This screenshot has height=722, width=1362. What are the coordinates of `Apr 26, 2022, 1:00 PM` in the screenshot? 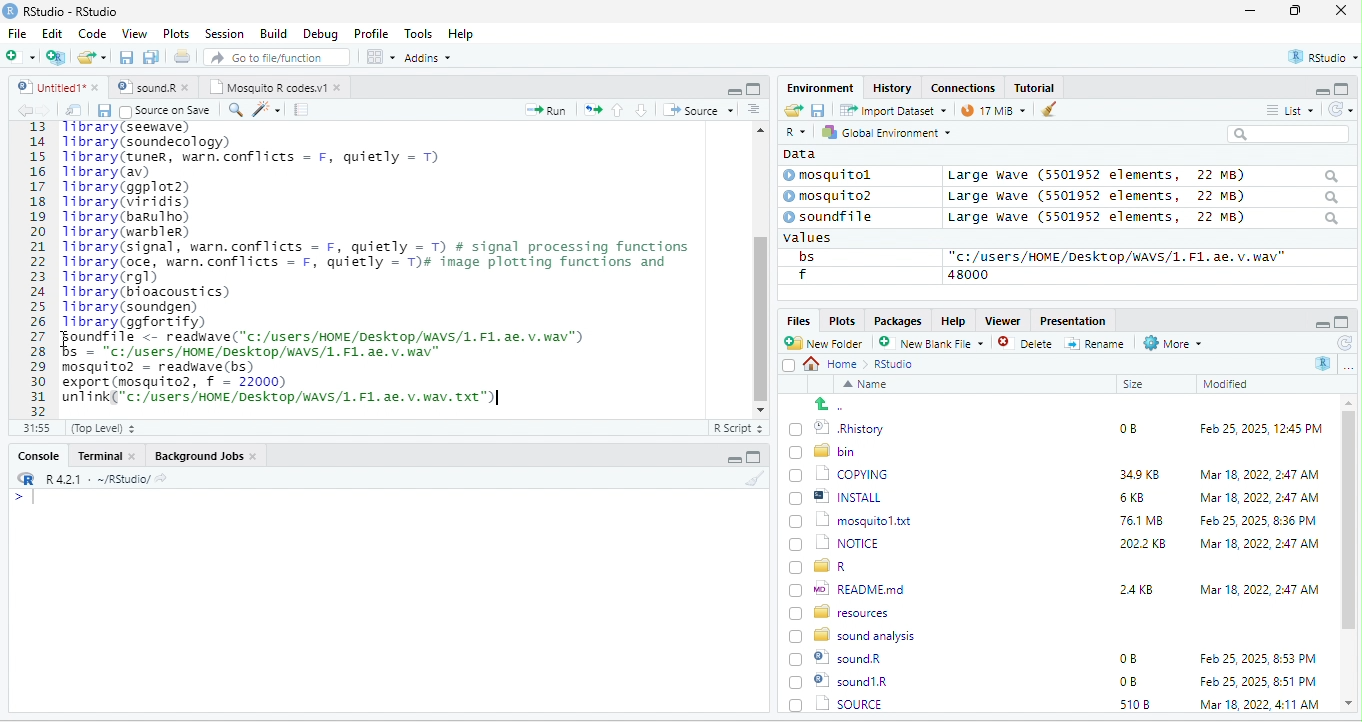 It's located at (1260, 706).